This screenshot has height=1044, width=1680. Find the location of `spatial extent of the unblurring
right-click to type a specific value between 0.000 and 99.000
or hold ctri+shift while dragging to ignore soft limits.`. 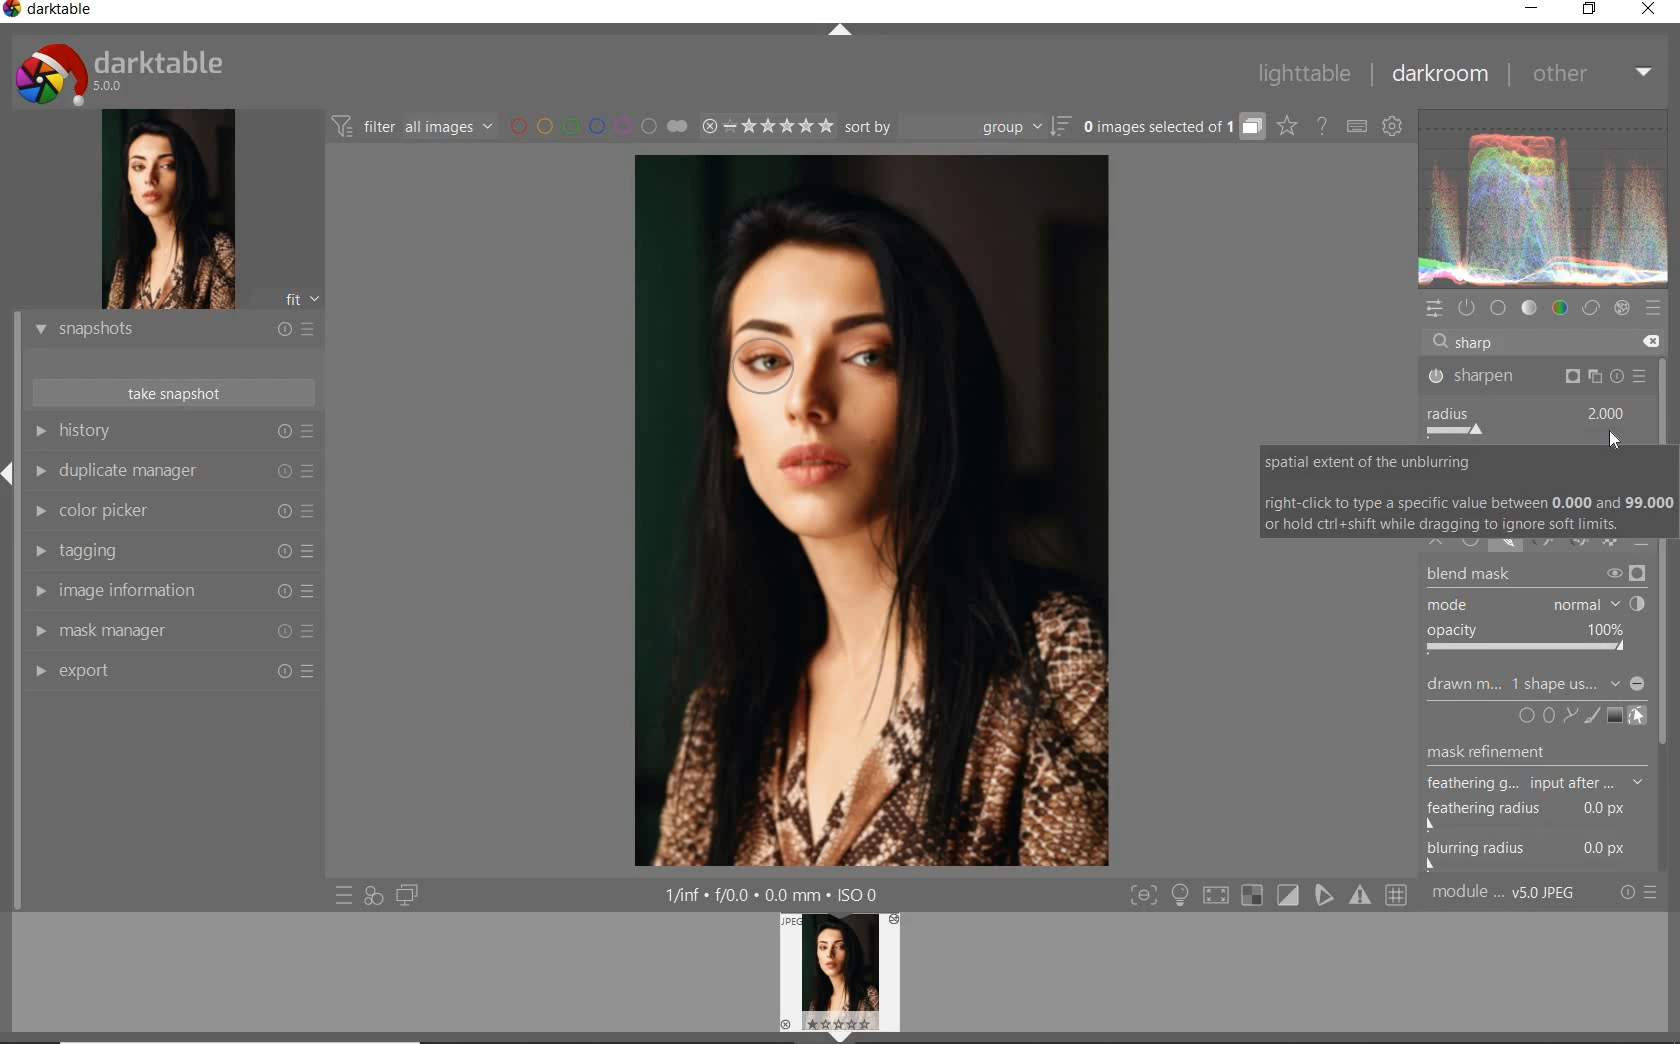

spatial extent of the unblurring
right-click to type a specific value between 0.000 and 99.000
or hold ctri+shift while dragging to ignore soft limits. is located at coordinates (1465, 492).